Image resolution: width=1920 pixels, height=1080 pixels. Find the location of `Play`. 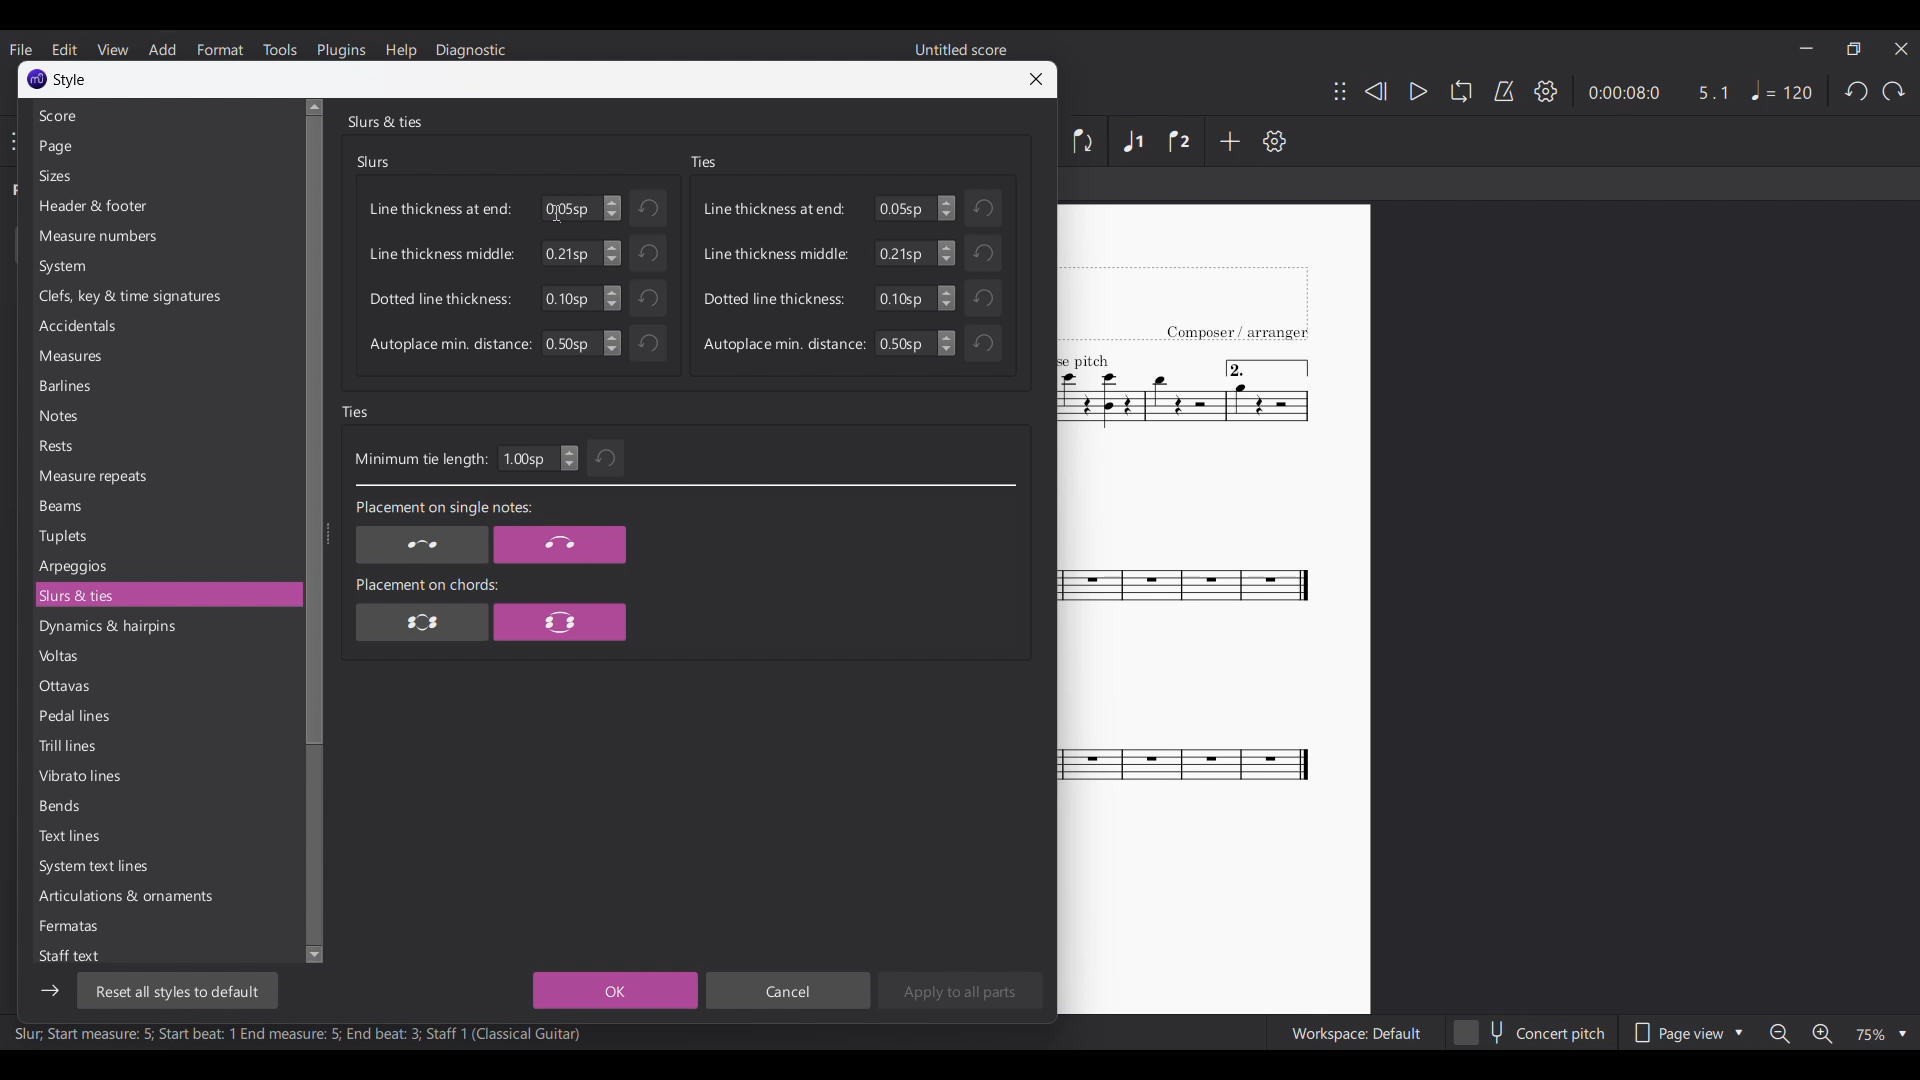

Play is located at coordinates (1410, 91).